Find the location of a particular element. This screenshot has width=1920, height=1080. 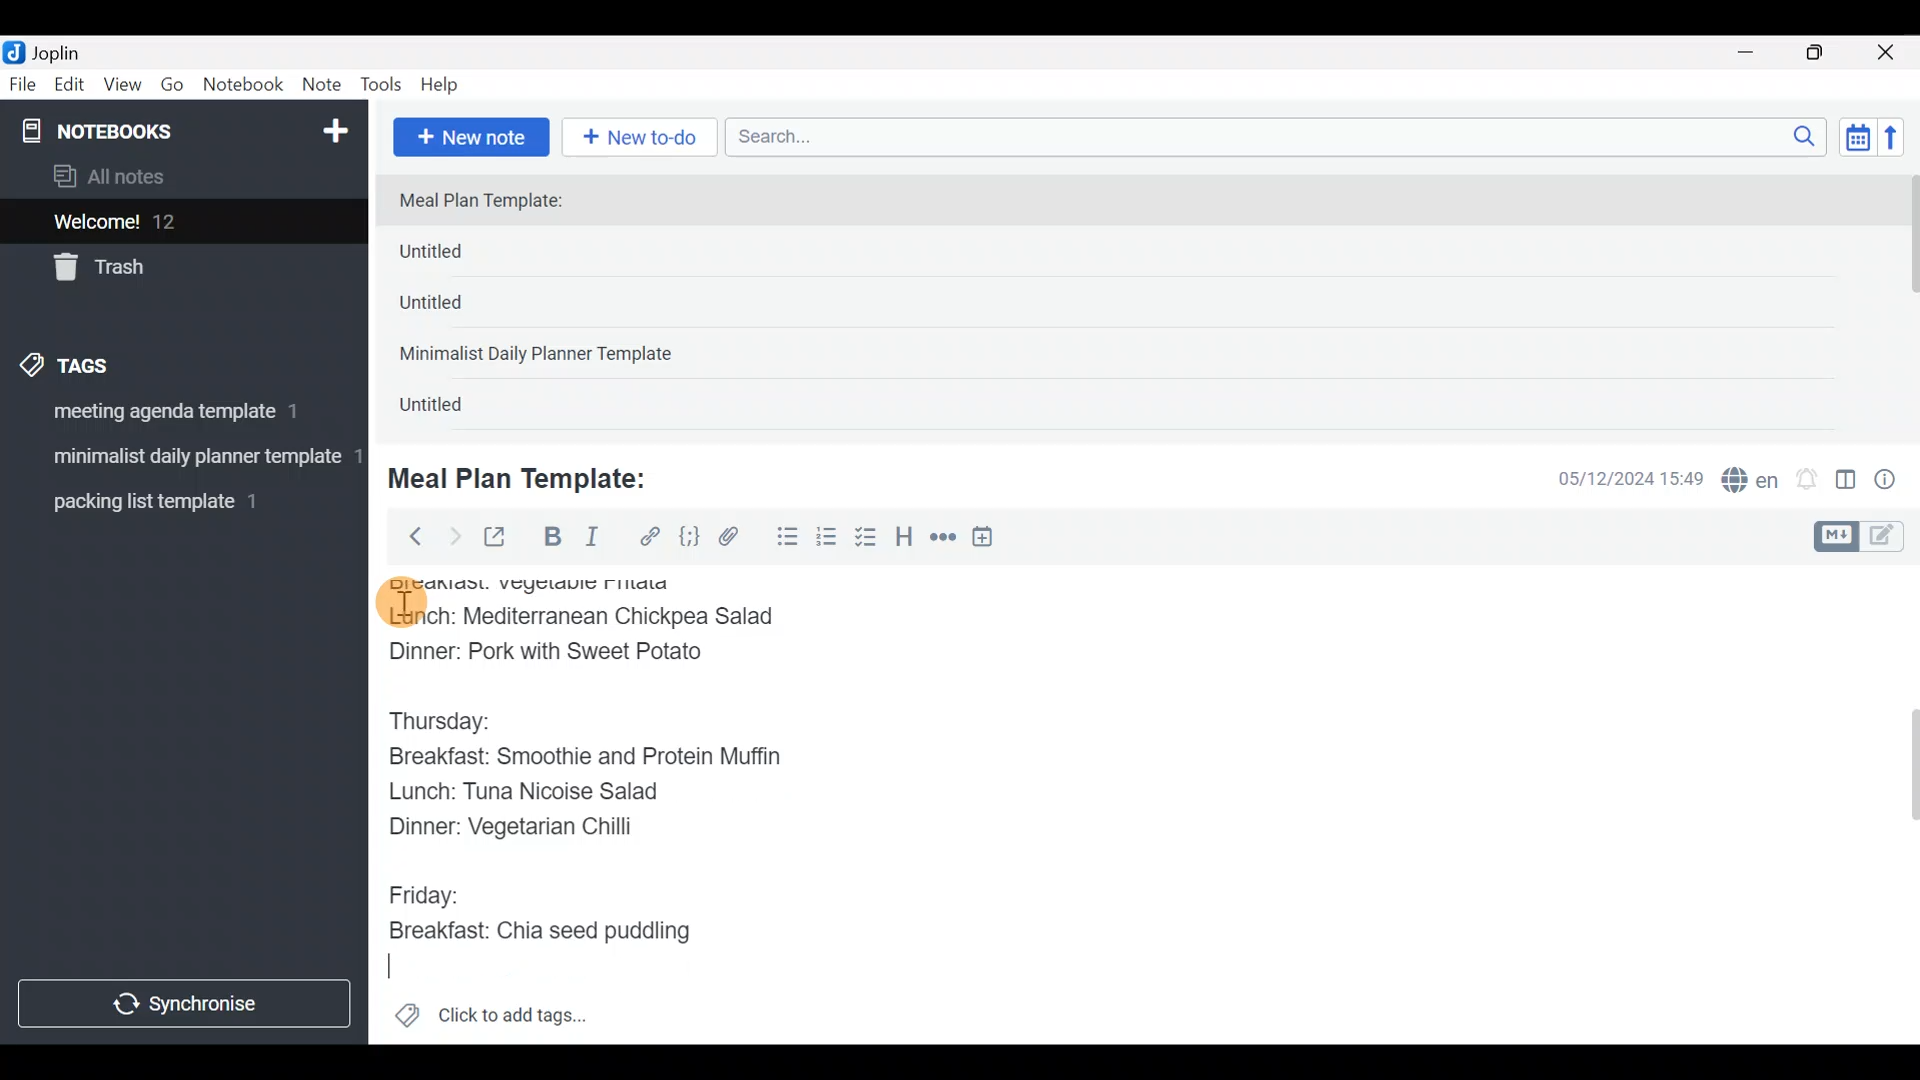

Spelling is located at coordinates (1751, 482).